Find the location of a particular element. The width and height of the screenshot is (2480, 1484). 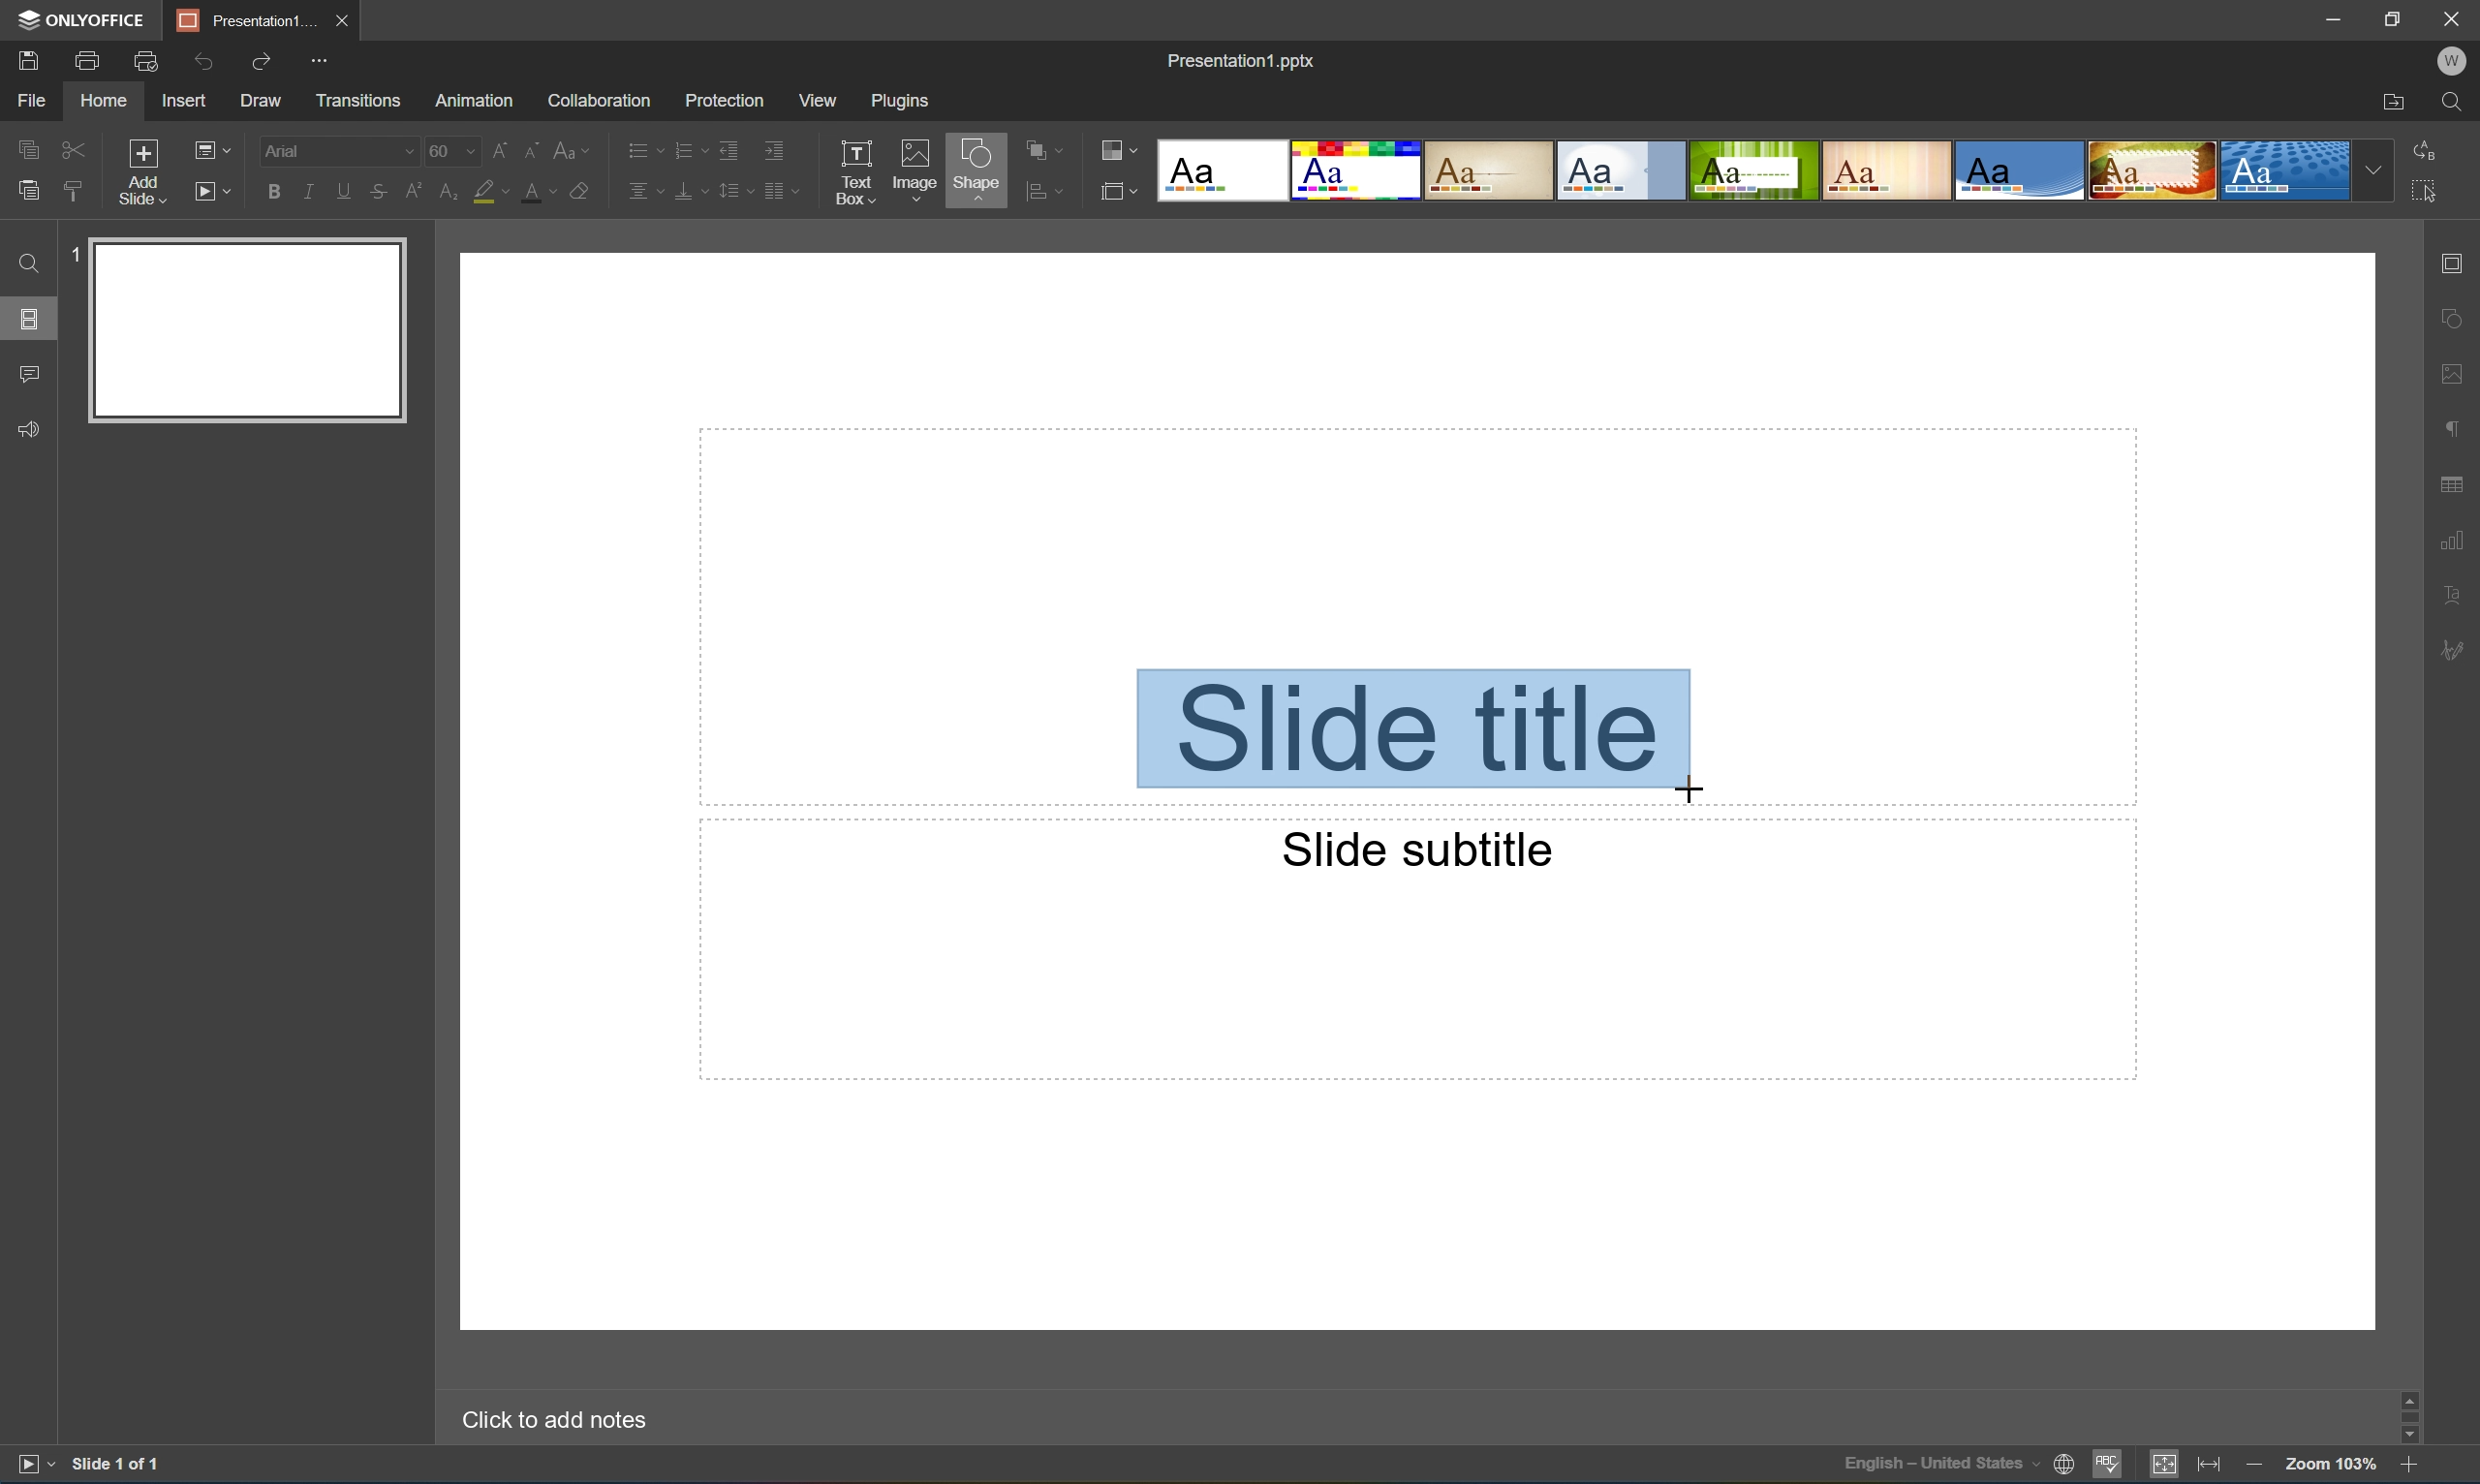

Image is located at coordinates (910, 166).